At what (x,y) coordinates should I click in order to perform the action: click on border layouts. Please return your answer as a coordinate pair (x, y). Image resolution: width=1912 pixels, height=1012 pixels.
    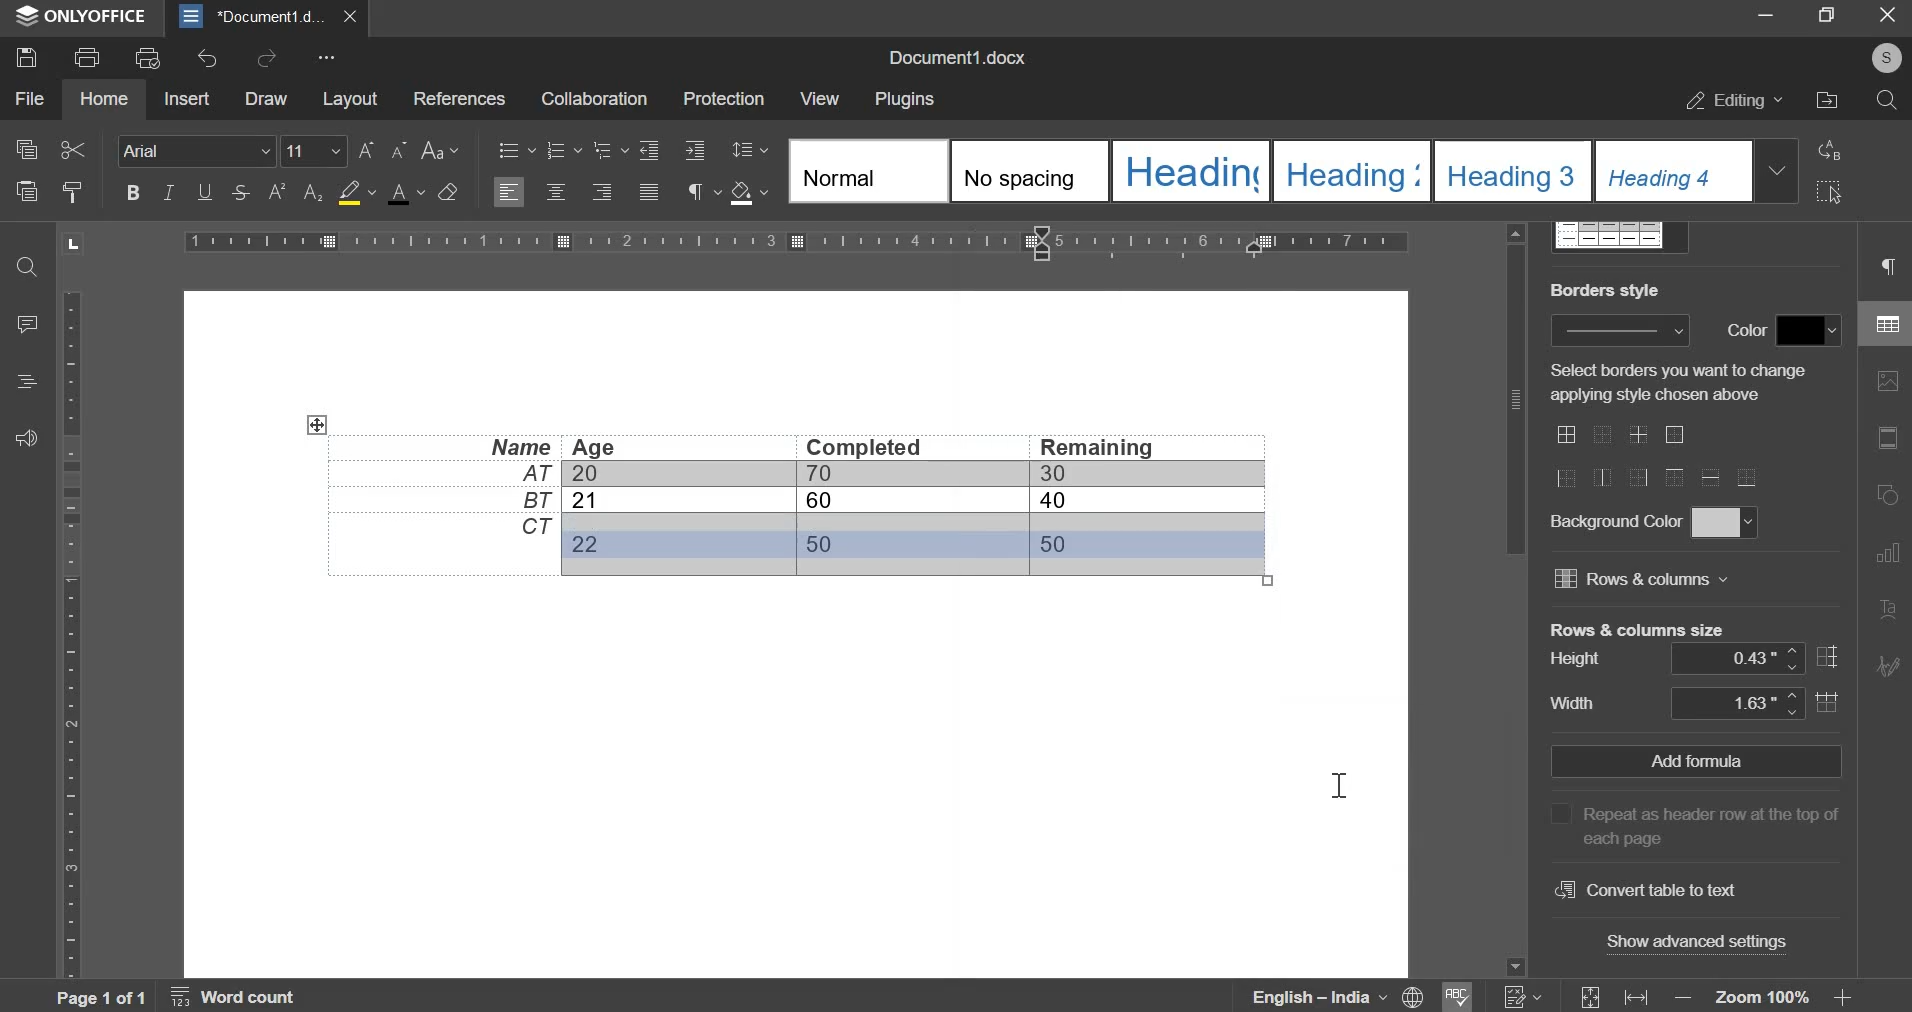
    Looking at the image, I should click on (1667, 458).